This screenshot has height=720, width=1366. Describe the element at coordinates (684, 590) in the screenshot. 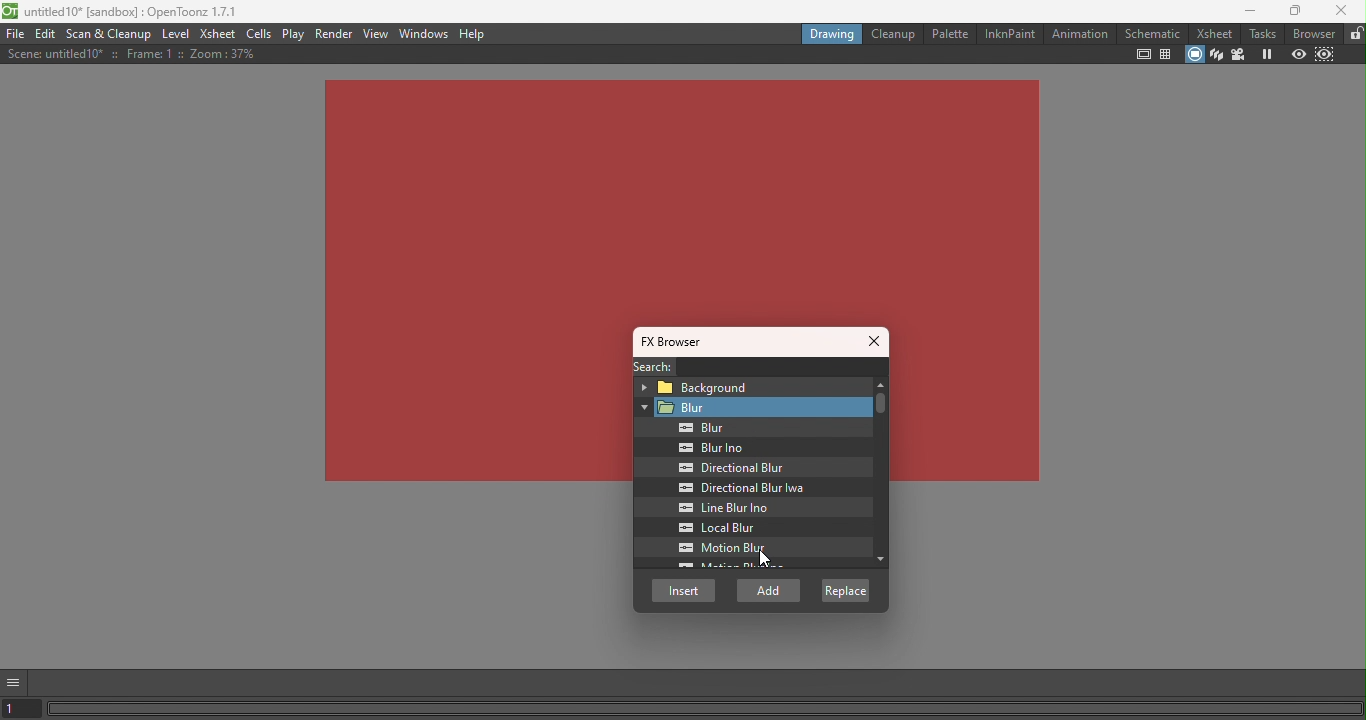

I see `Insert` at that location.